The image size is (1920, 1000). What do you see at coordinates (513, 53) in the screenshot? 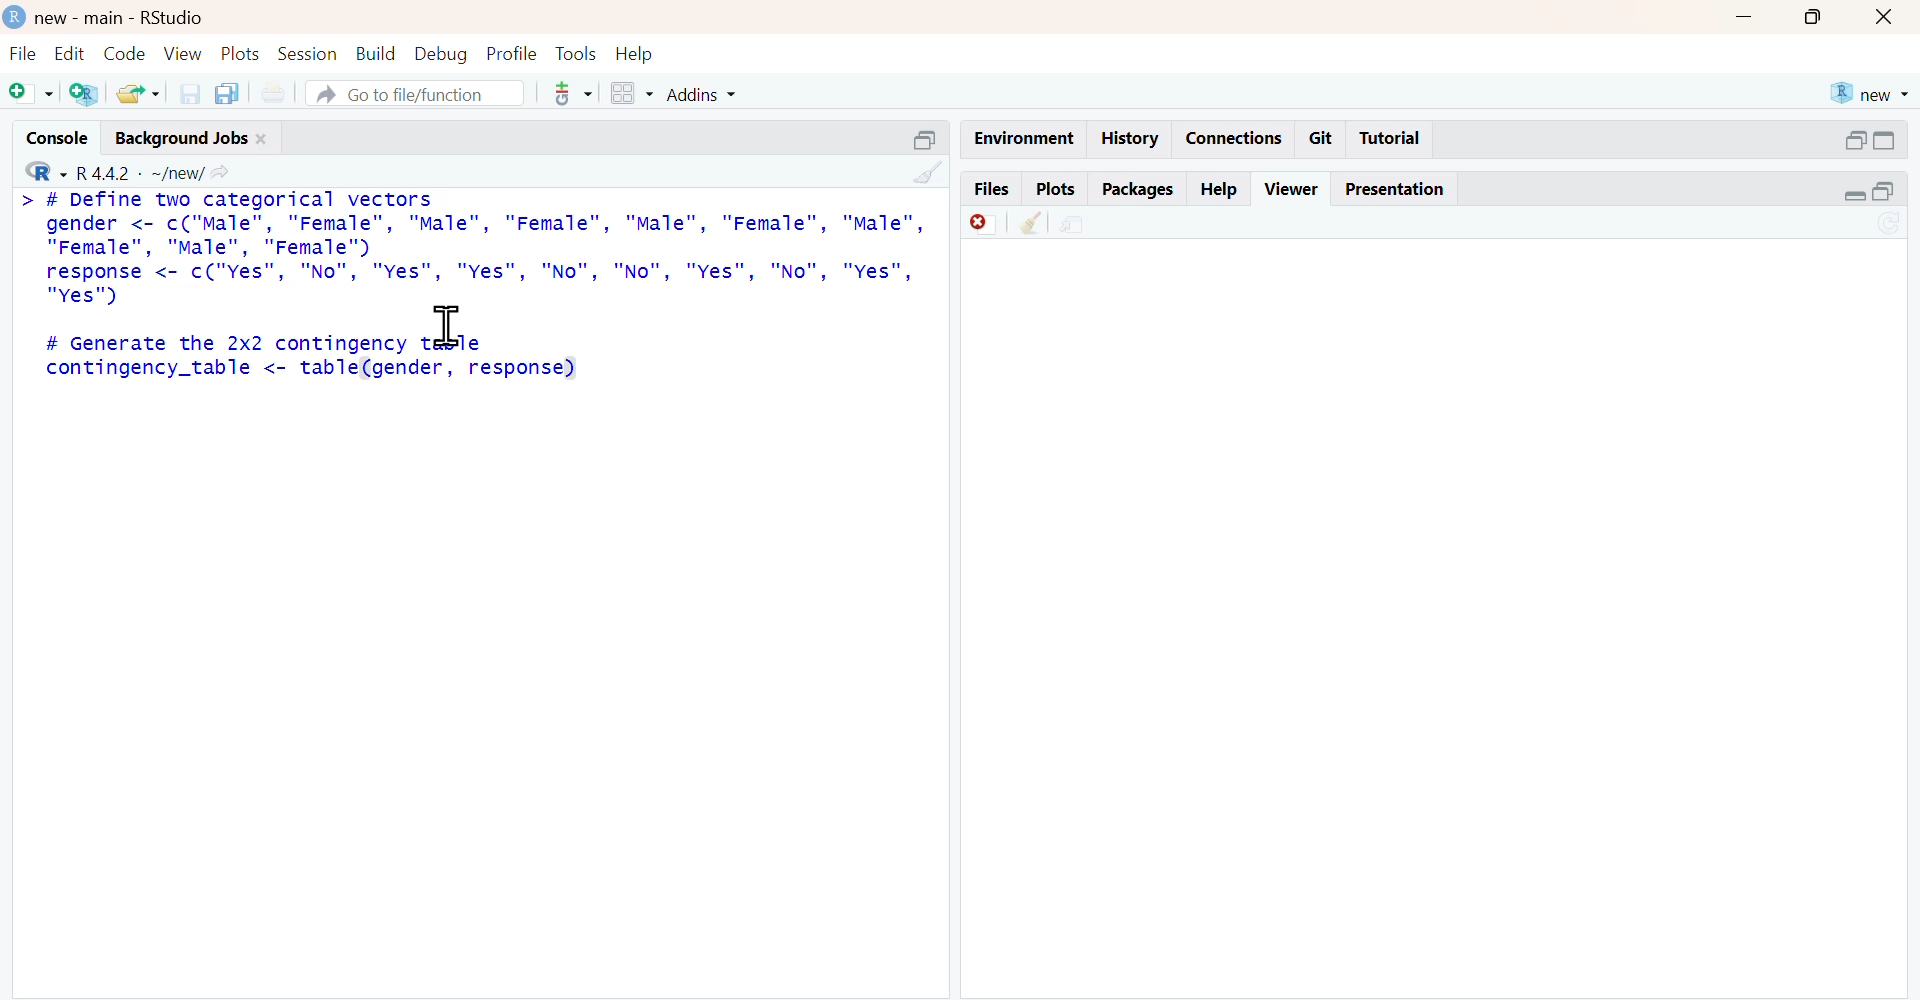
I see `profile` at bounding box center [513, 53].